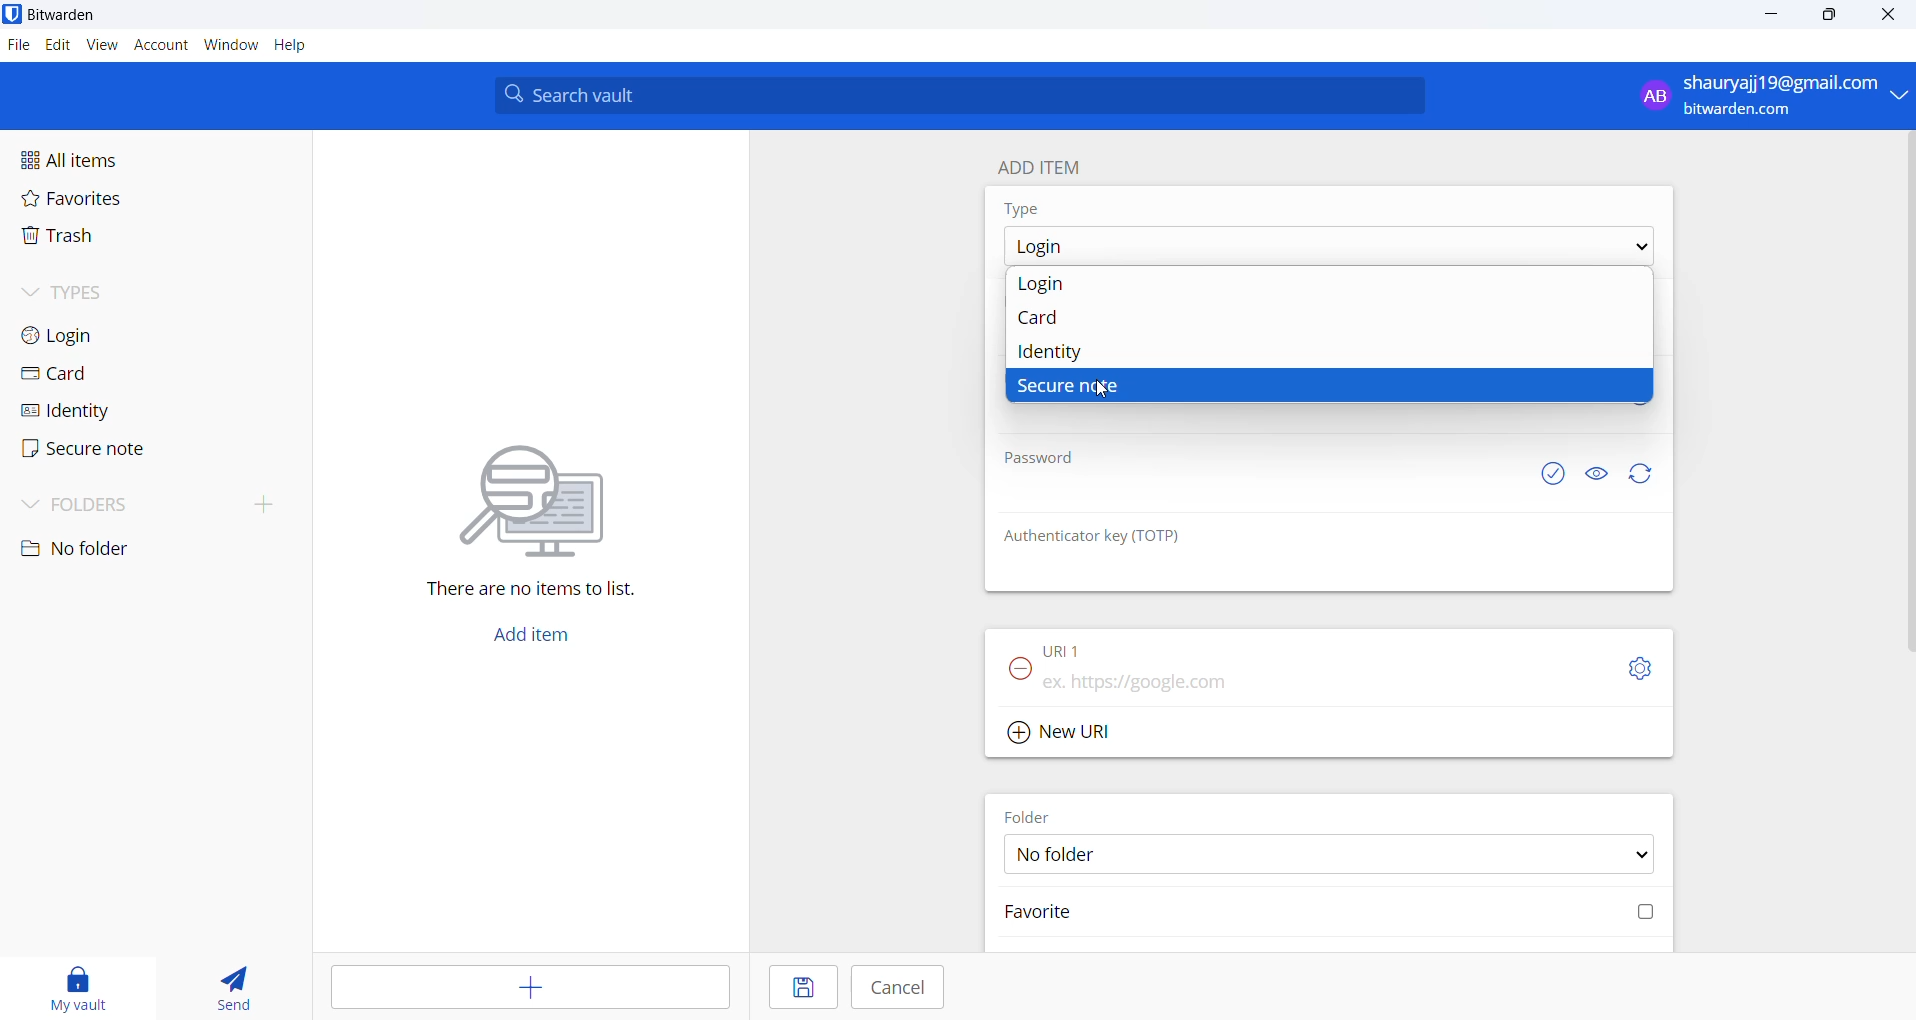 Image resolution: width=1916 pixels, height=1020 pixels. What do you see at coordinates (543, 633) in the screenshot?
I see `add item` at bounding box center [543, 633].